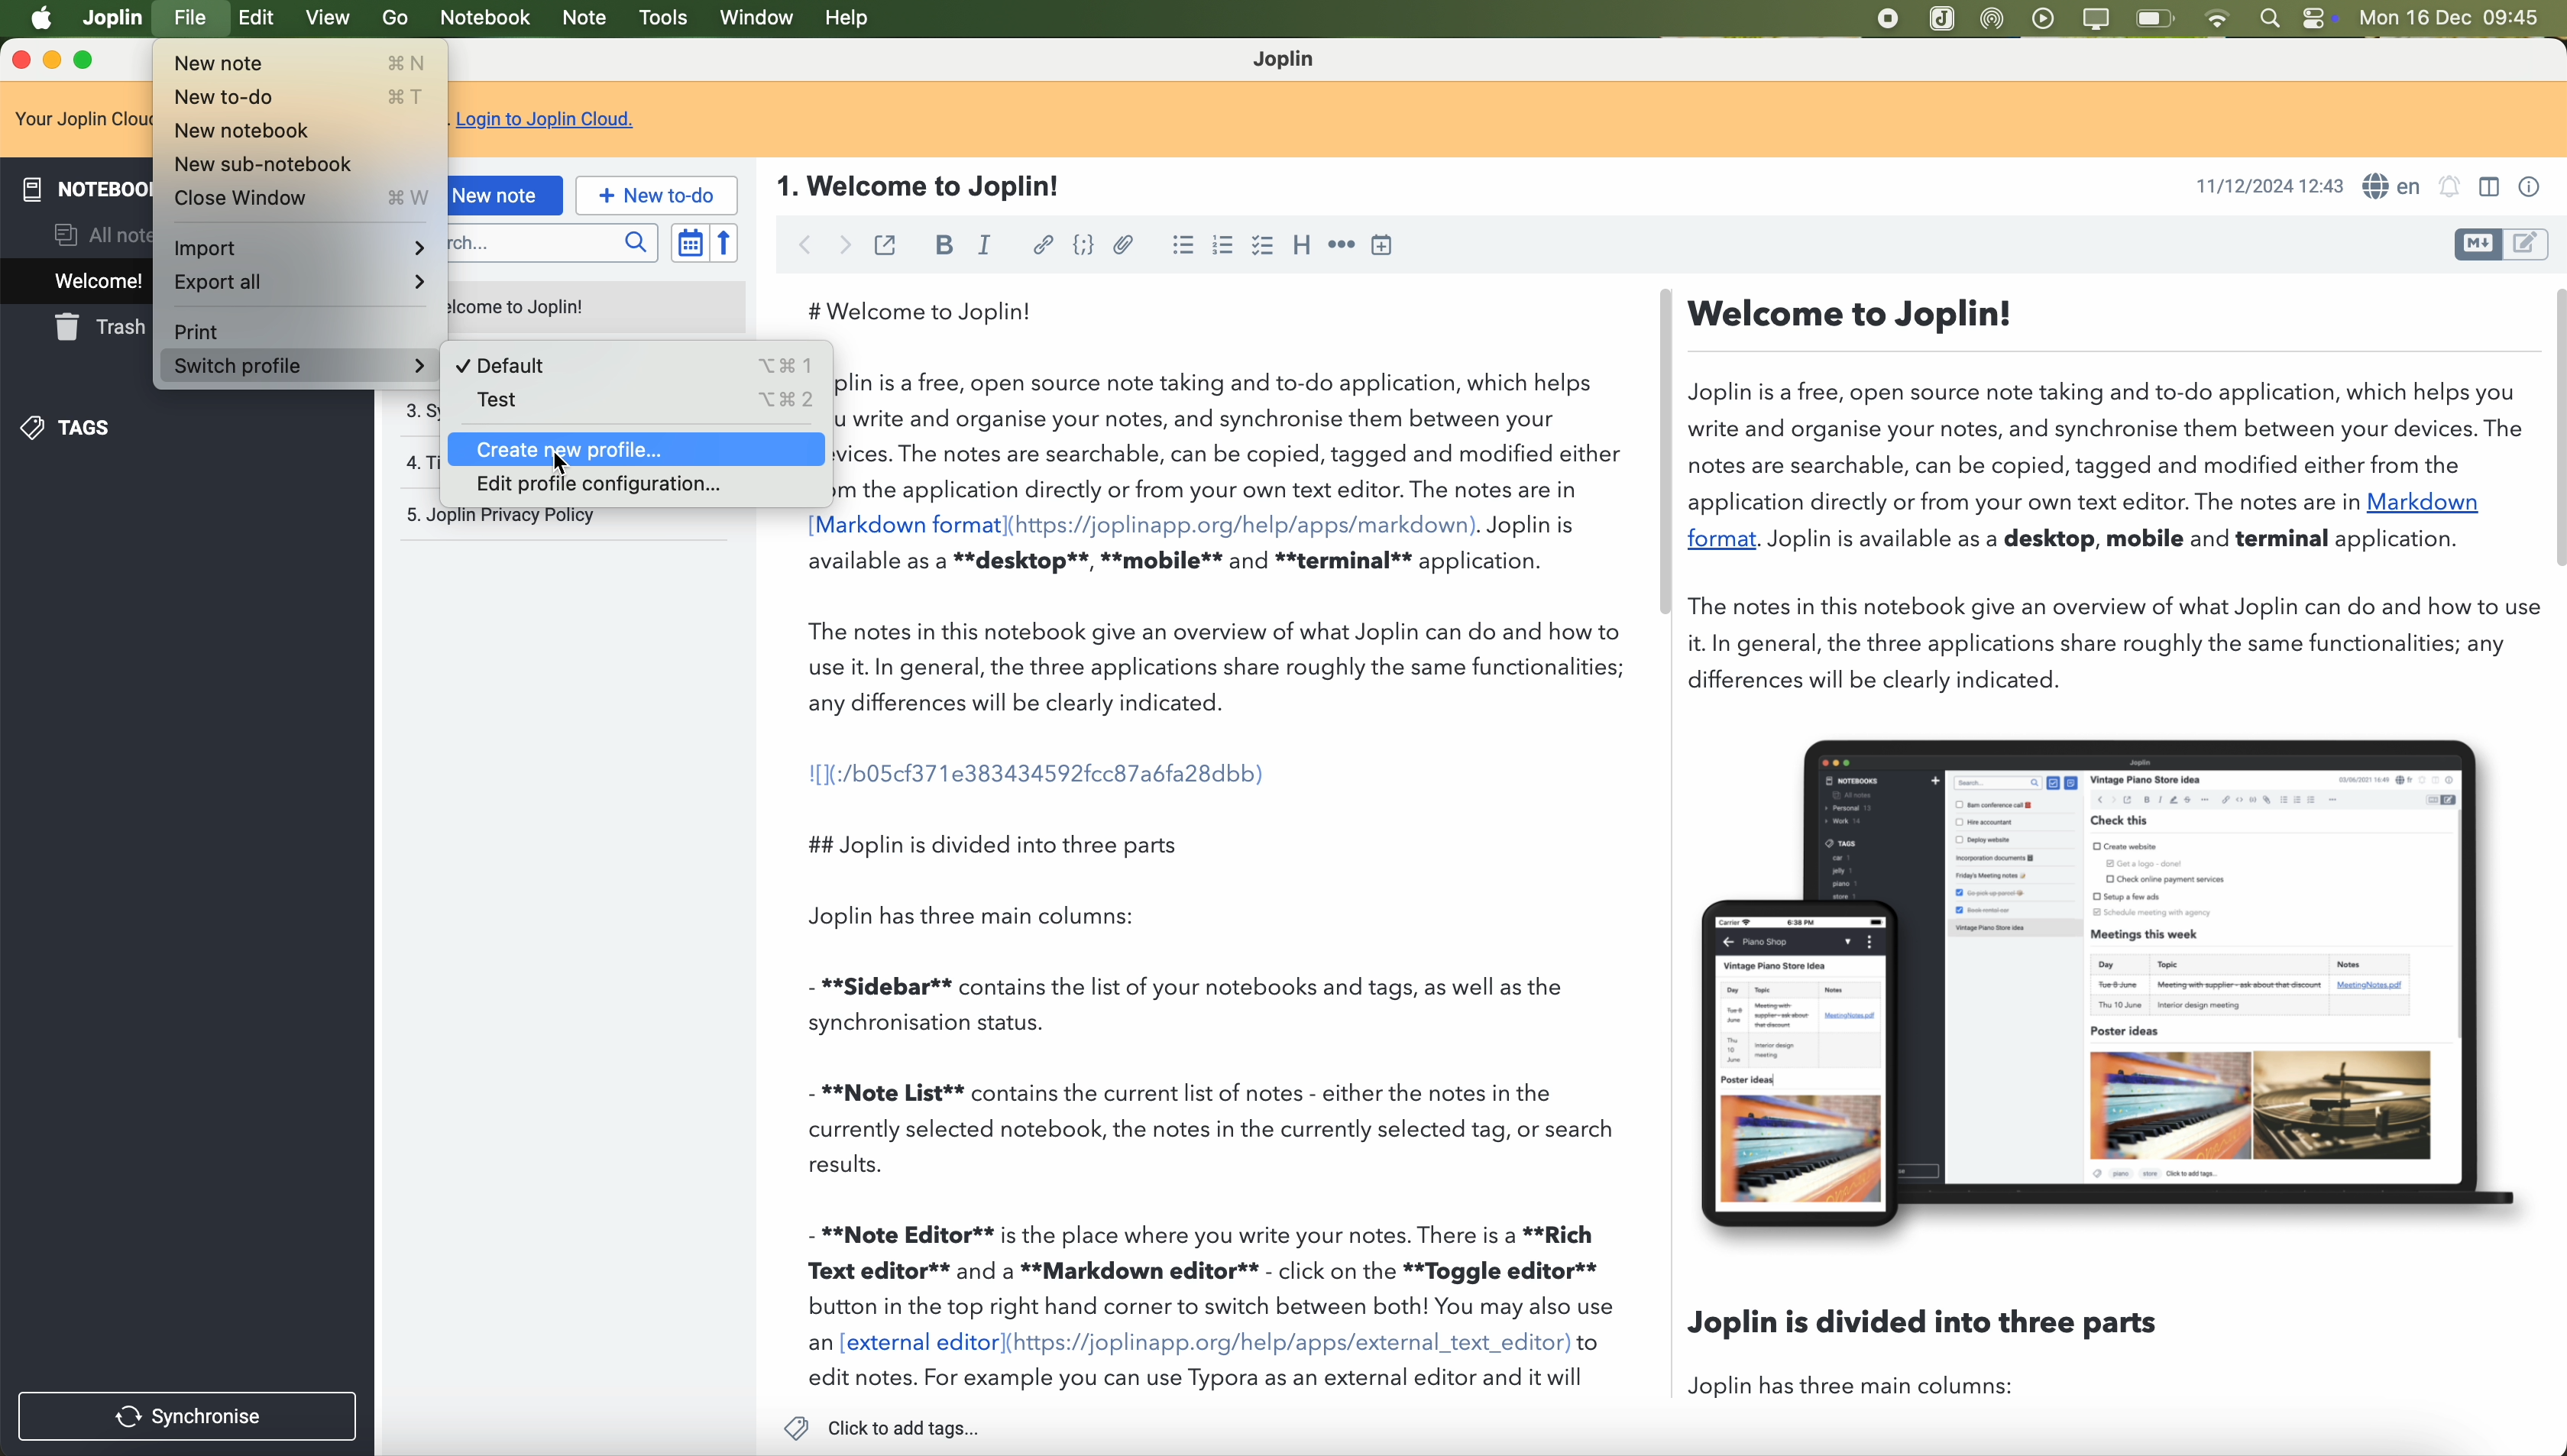 The width and height of the screenshot is (2567, 1456). I want to click on bold, so click(943, 245).